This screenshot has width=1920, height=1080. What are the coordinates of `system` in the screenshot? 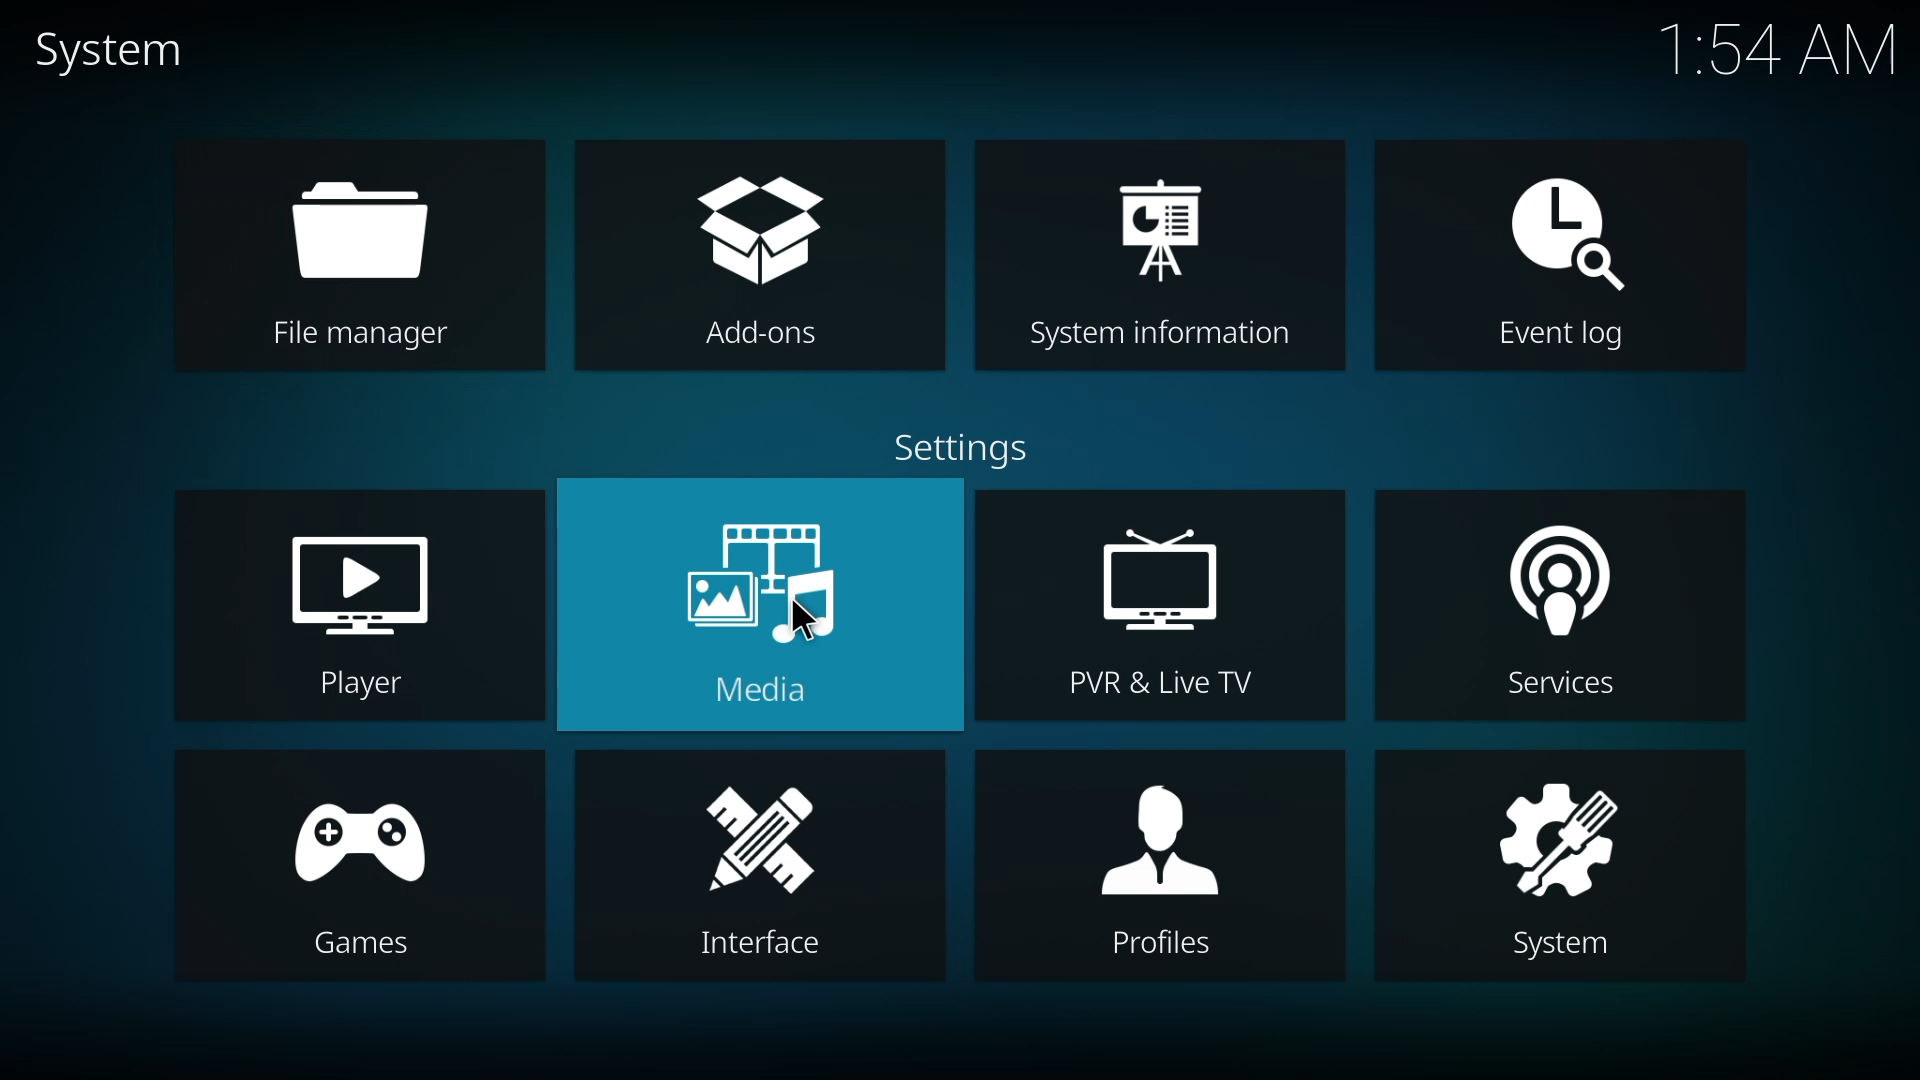 It's located at (1560, 876).